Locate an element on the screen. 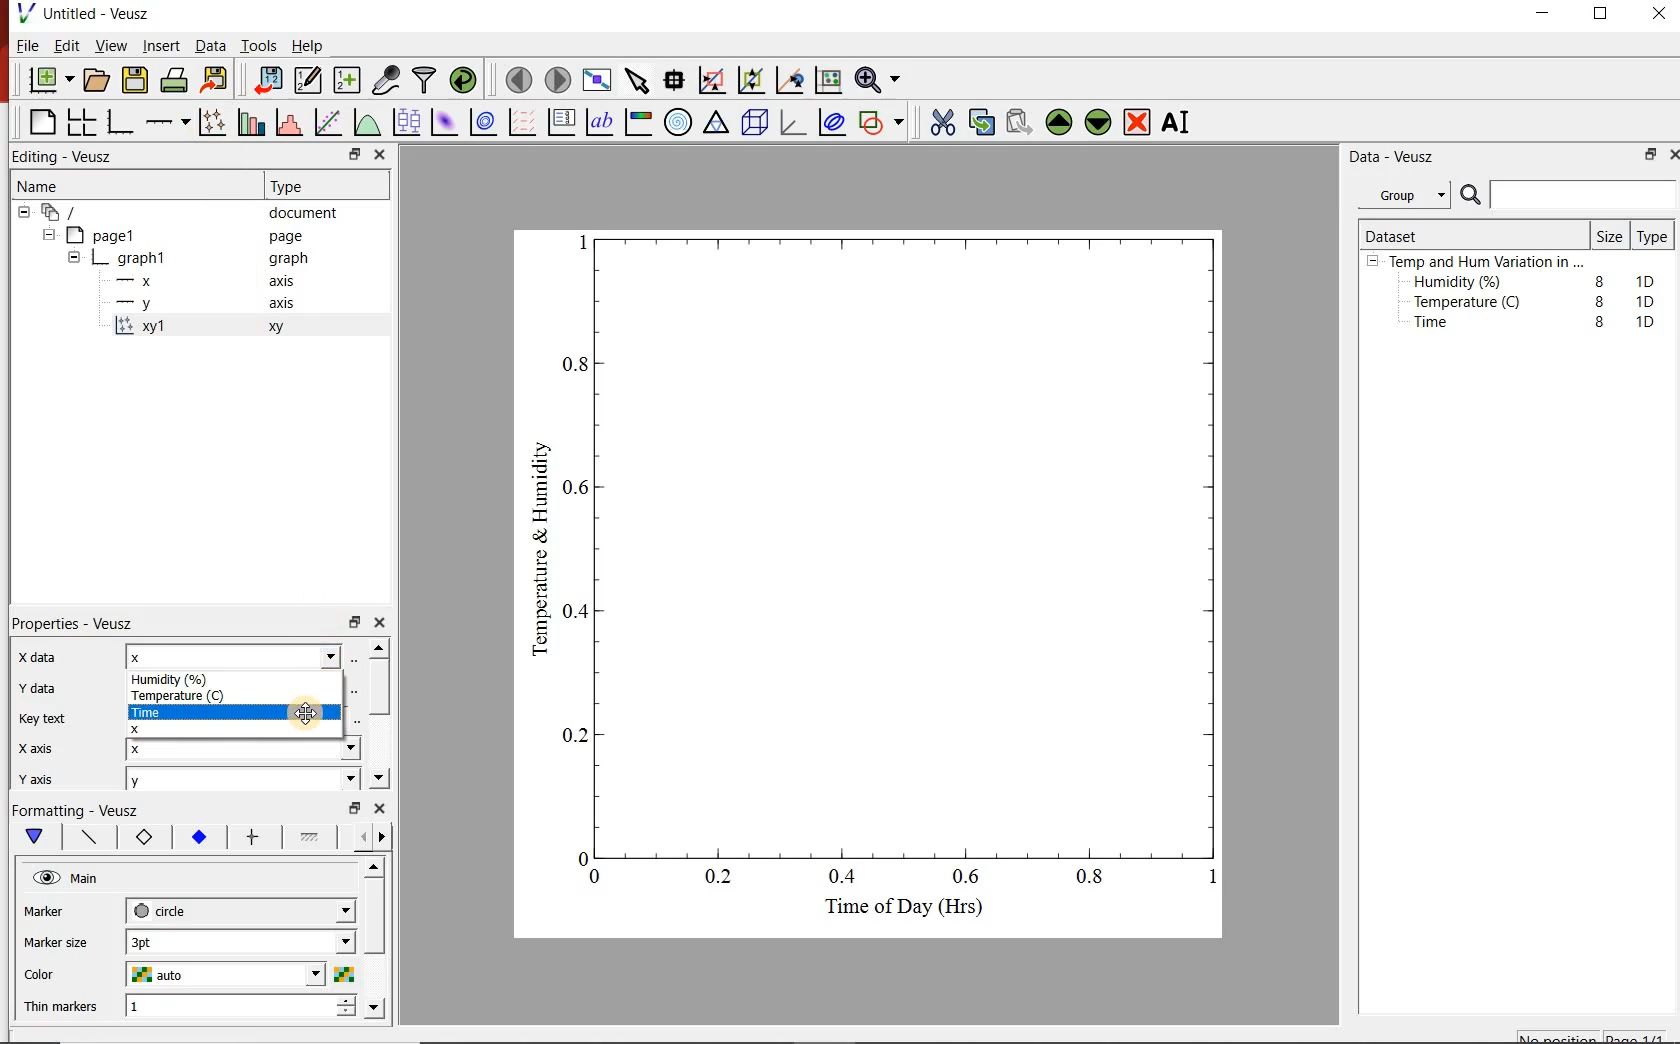 Image resolution: width=1680 pixels, height=1044 pixels. page1 is located at coordinates (112, 234).